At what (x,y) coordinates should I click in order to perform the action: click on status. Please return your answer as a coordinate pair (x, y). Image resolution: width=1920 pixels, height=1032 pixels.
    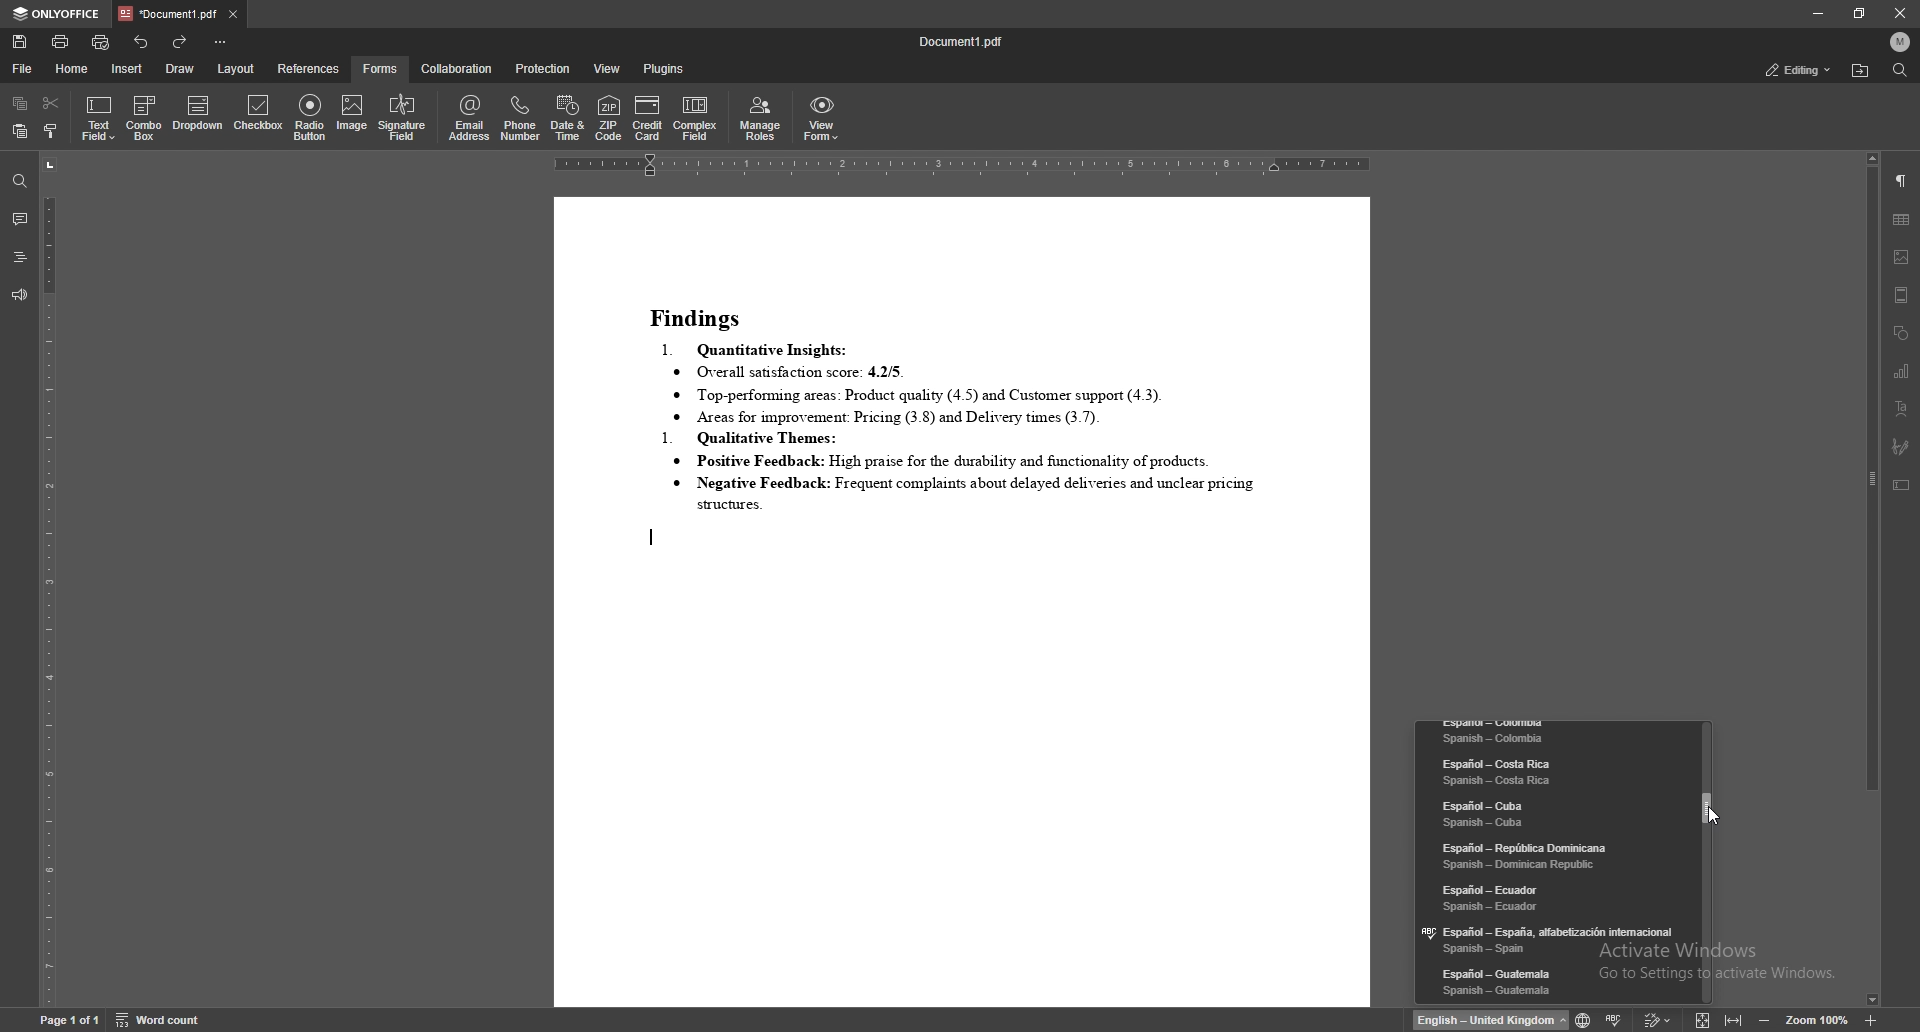
    Looking at the image, I should click on (1799, 69).